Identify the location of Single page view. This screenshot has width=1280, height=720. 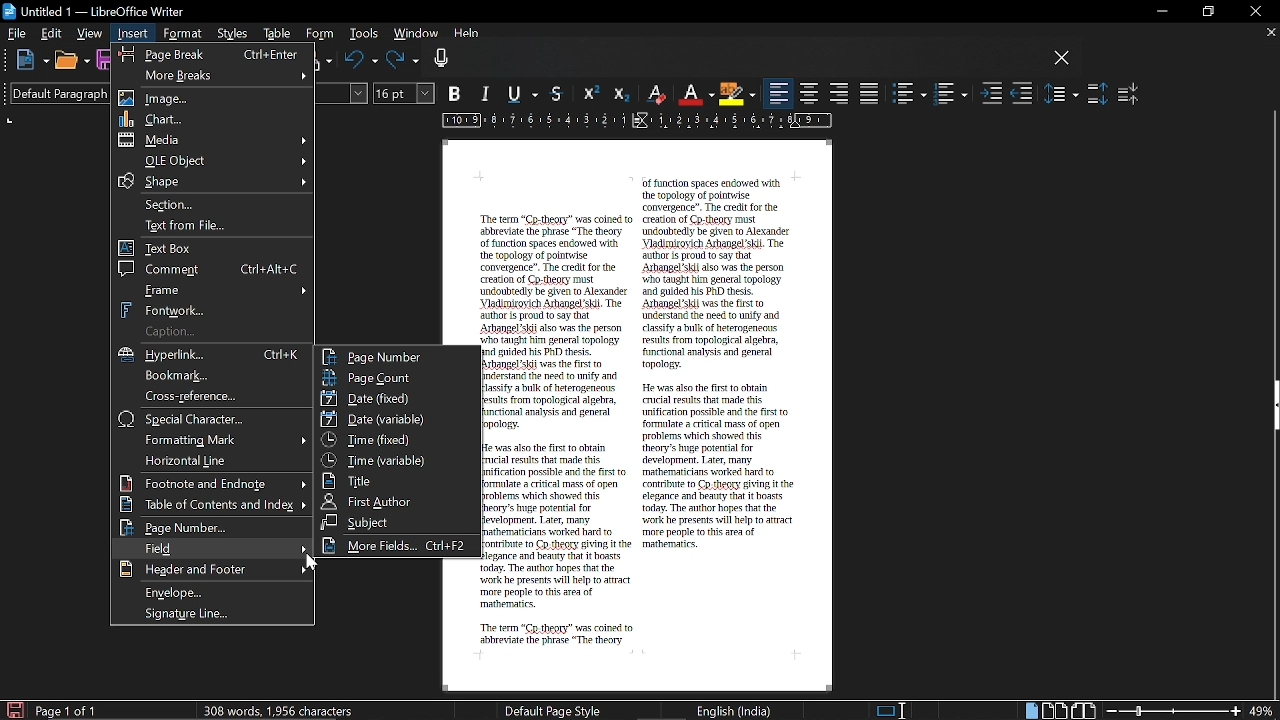
(1030, 711).